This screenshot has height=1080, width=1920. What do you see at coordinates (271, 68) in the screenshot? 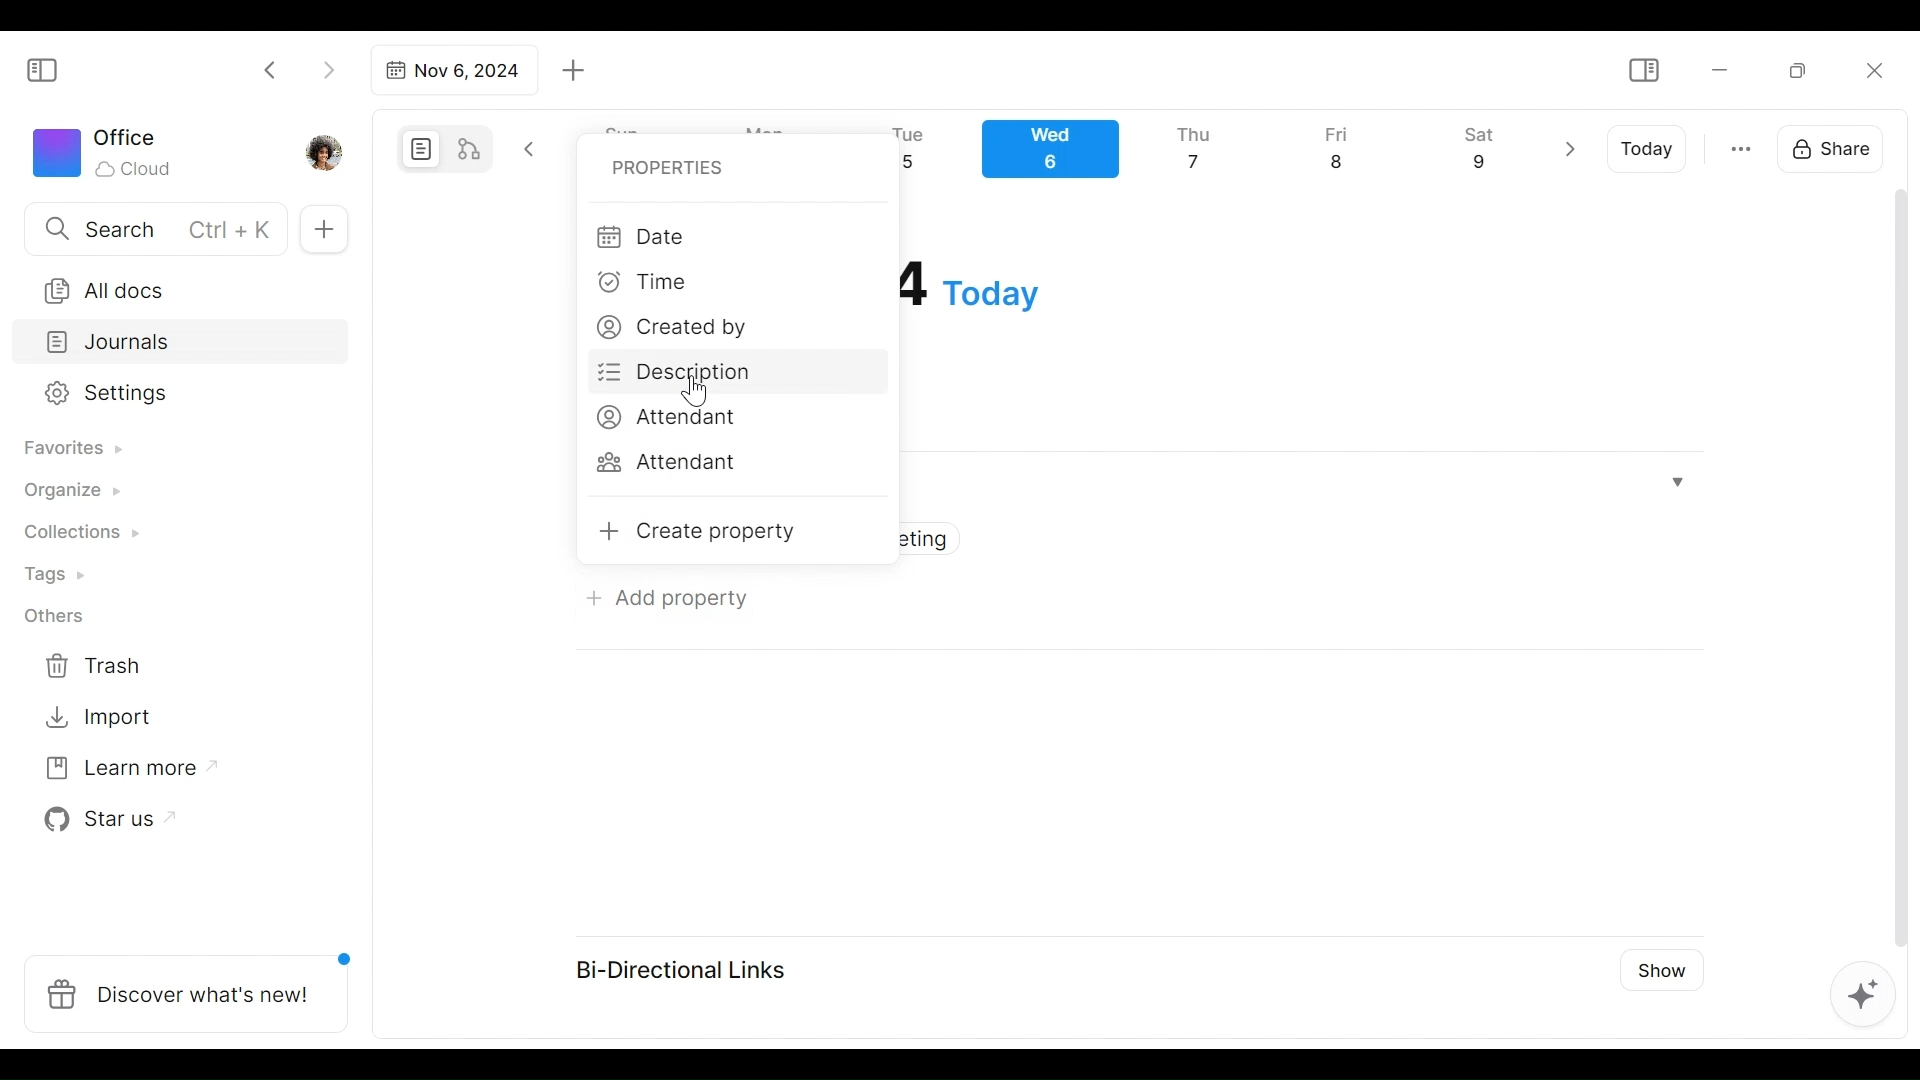
I see `Click to go back` at bounding box center [271, 68].